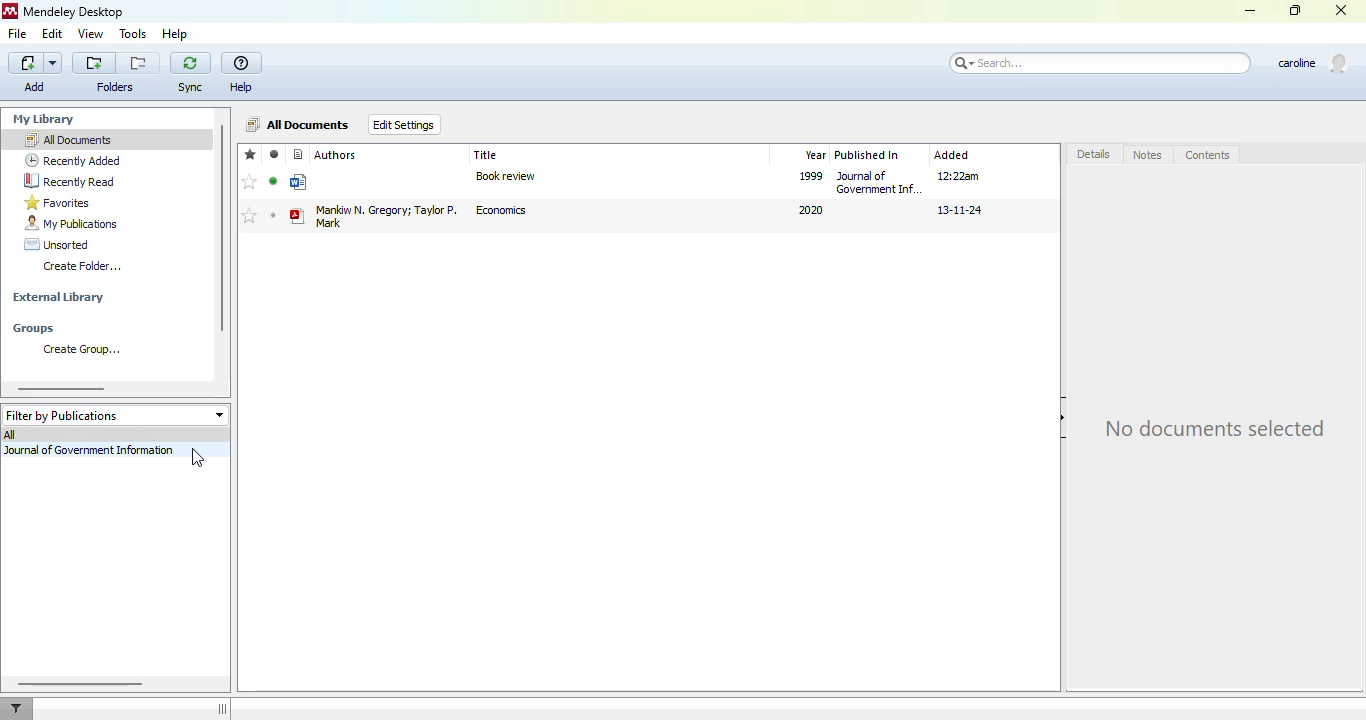 The height and width of the screenshot is (720, 1366). What do you see at coordinates (36, 73) in the screenshot?
I see `add` at bounding box center [36, 73].